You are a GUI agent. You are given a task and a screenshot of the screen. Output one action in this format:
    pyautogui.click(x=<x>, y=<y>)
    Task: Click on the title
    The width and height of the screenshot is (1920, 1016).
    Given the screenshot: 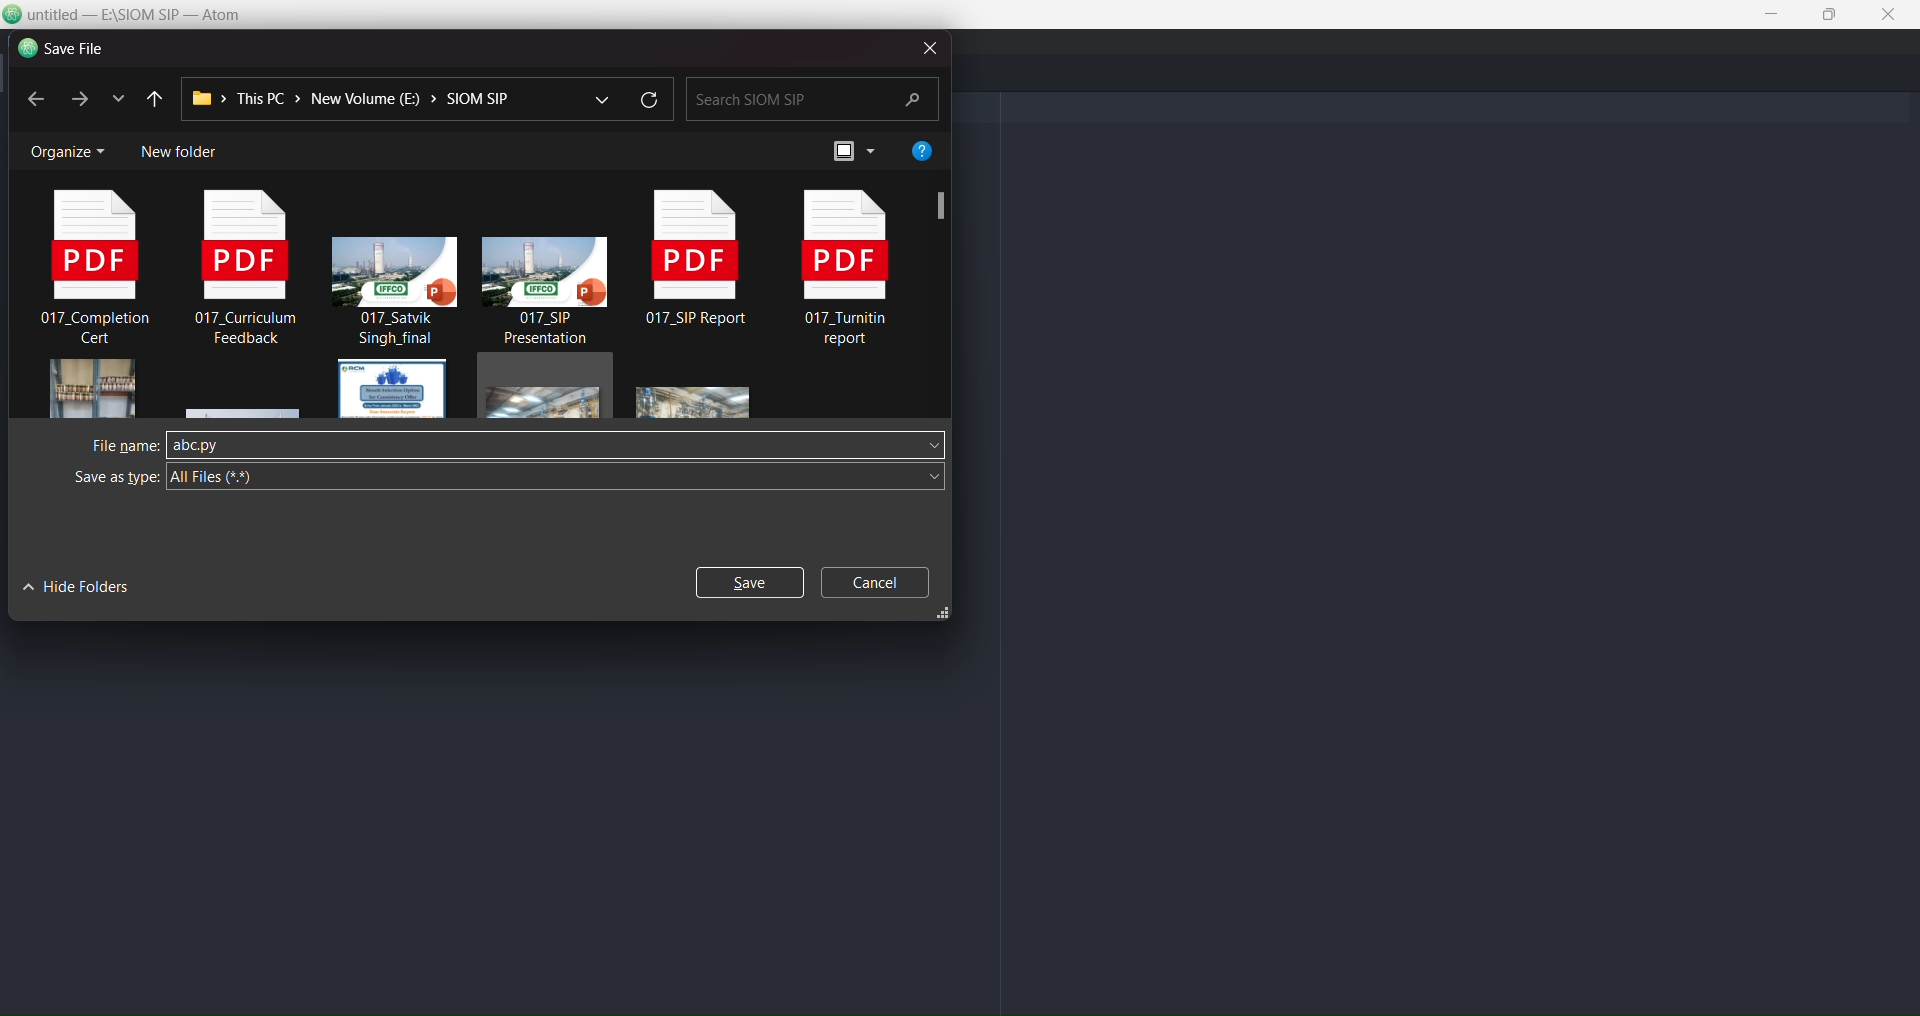 What is the action you would take?
    pyautogui.click(x=139, y=16)
    